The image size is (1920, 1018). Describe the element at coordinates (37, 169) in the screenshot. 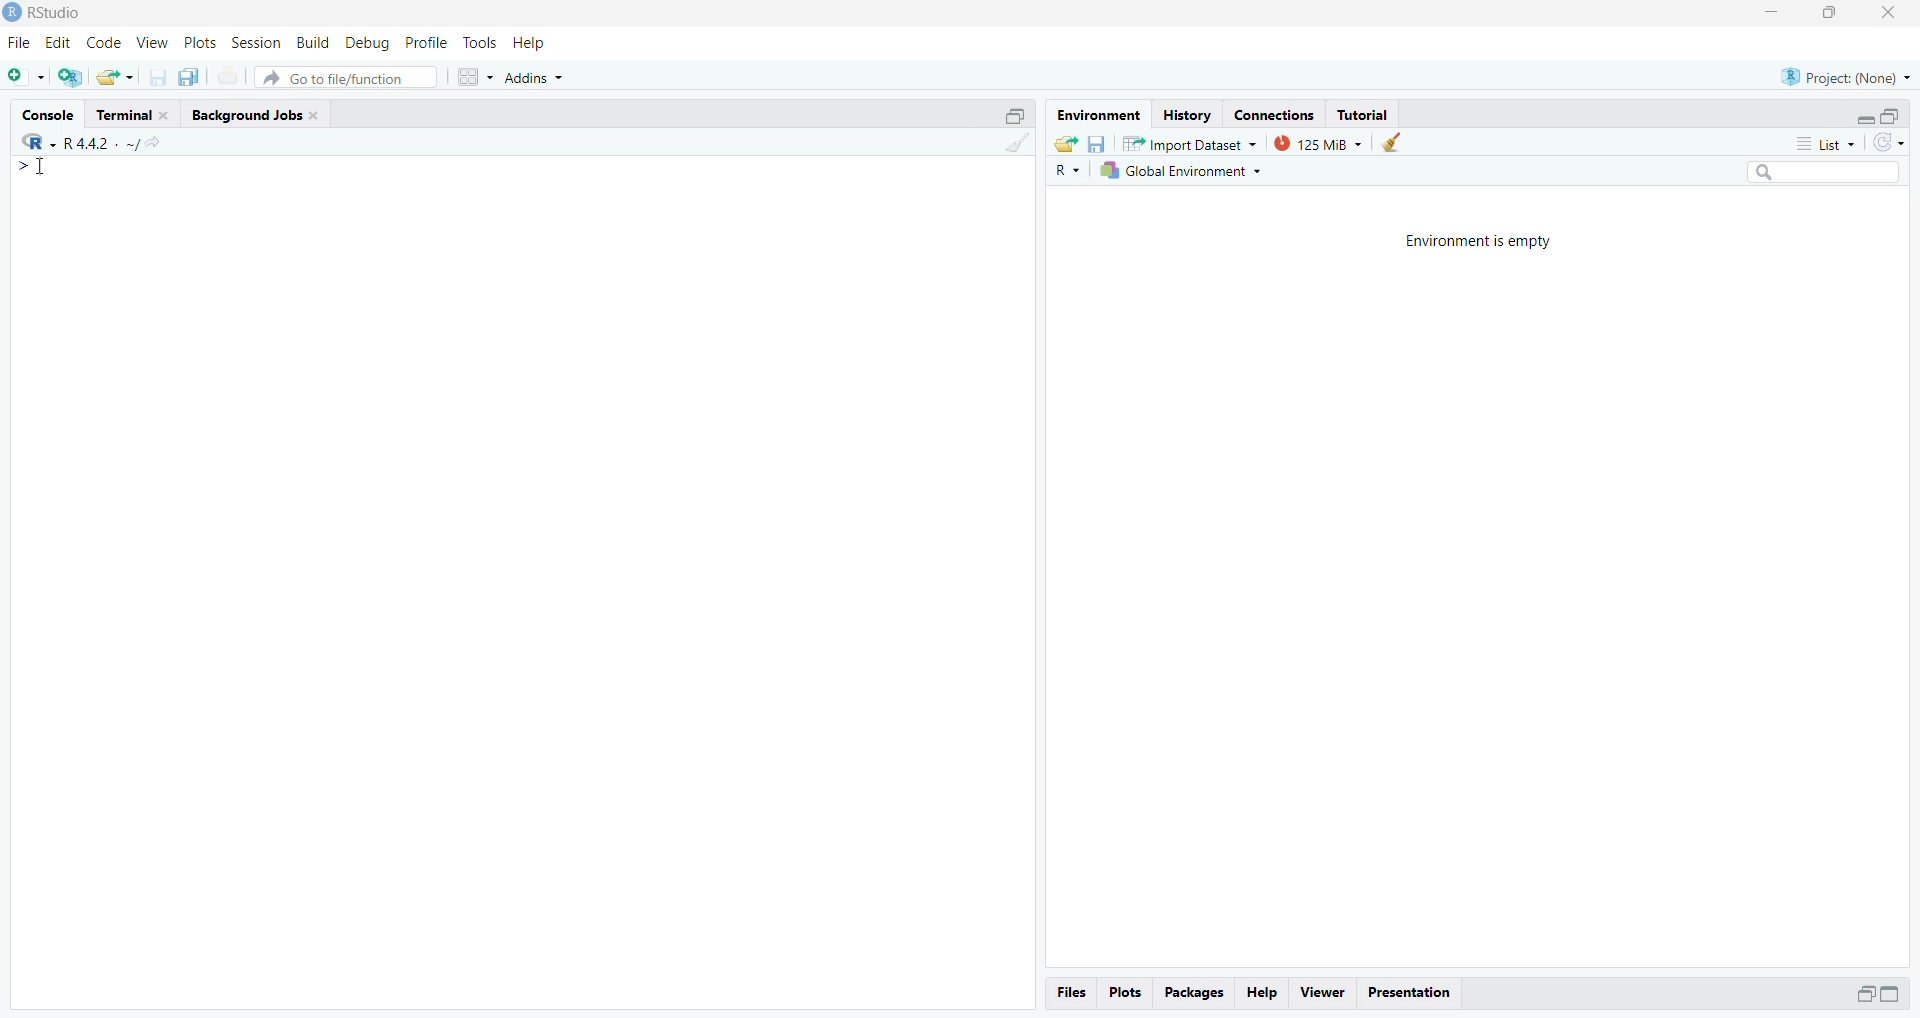

I see `cursor` at that location.